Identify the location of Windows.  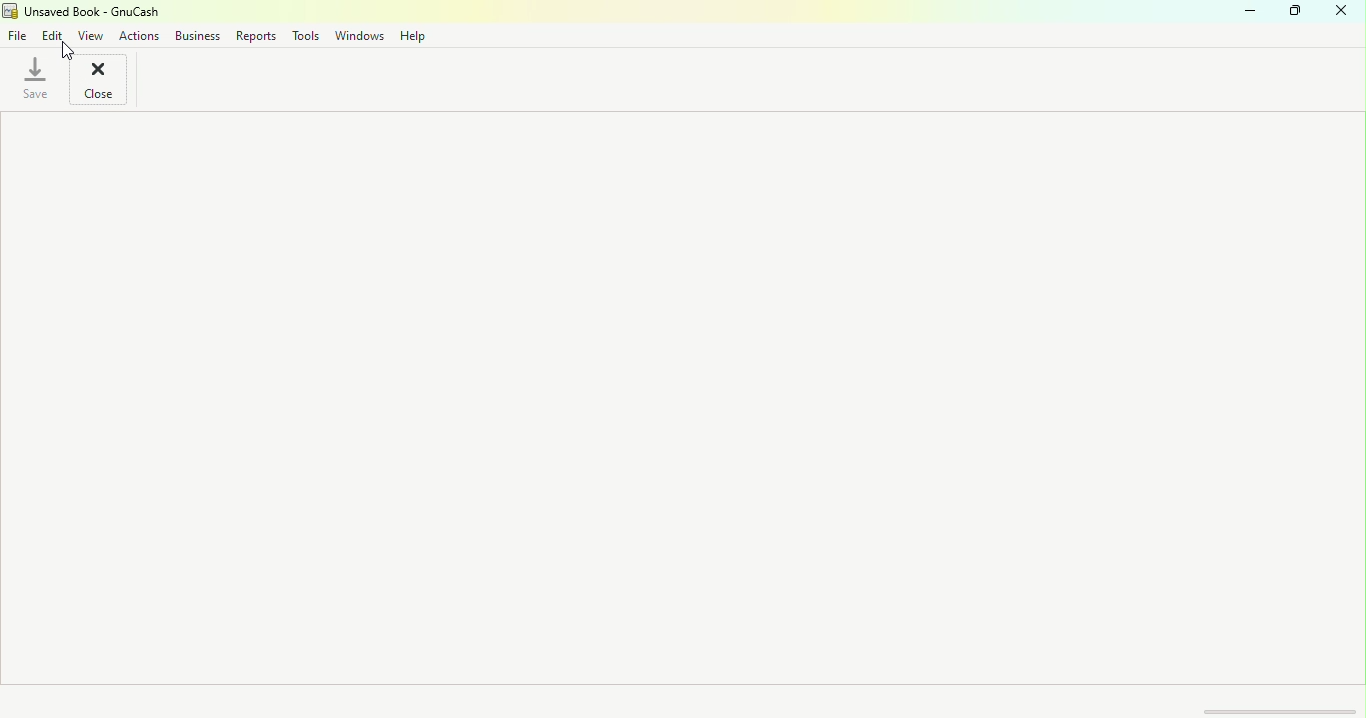
(358, 35).